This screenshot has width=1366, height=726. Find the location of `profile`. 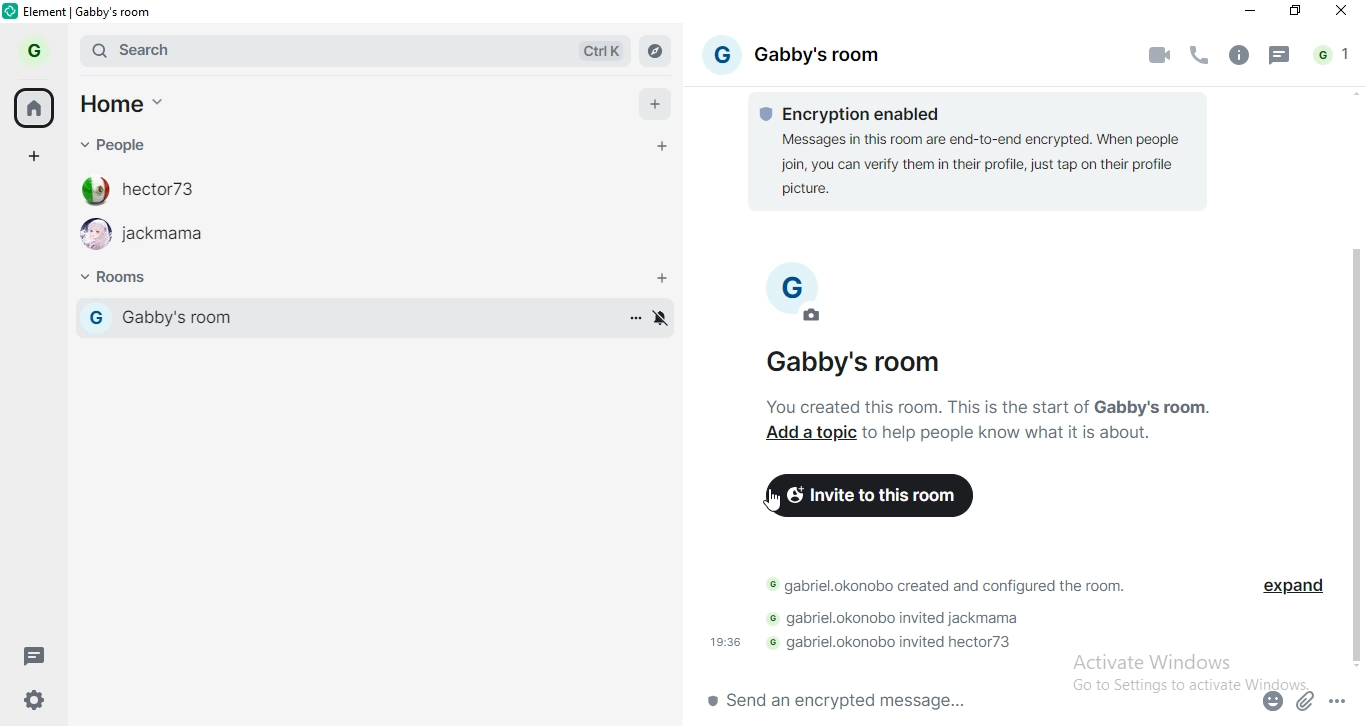

profile is located at coordinates (792, 283).